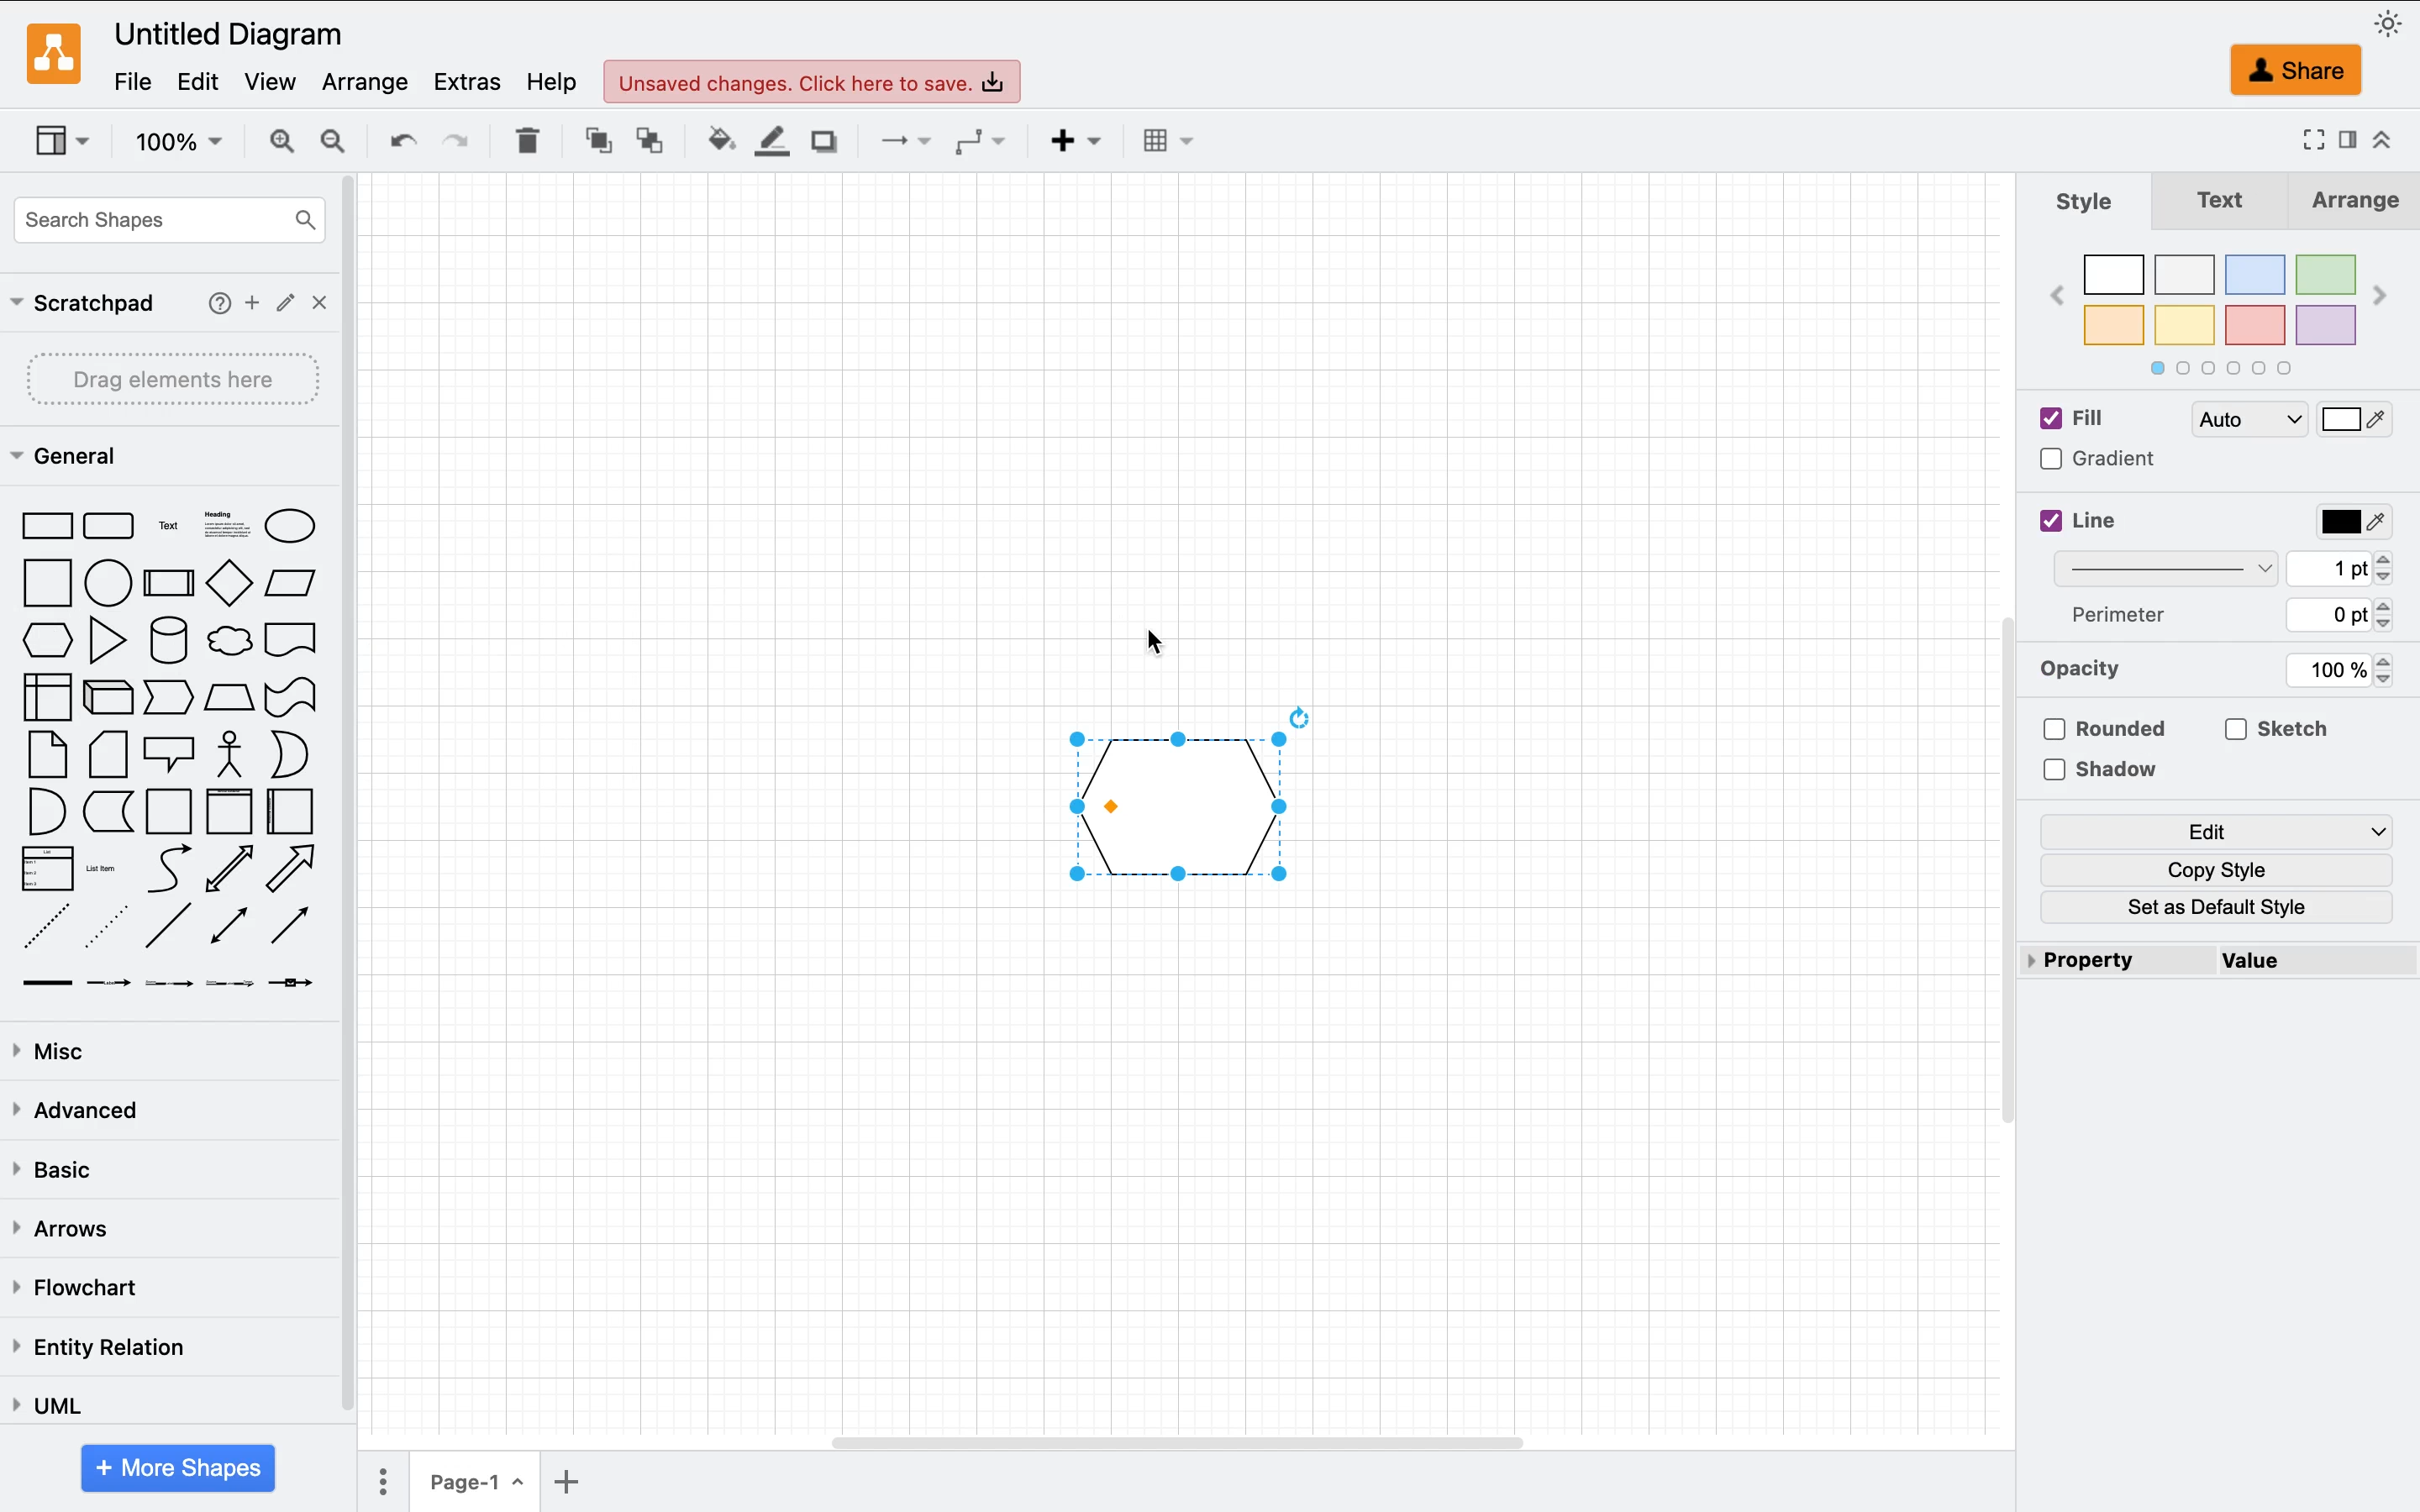  Describe the element at coordinates (706, 140) in the screenshot. I see `fill color` at that location.